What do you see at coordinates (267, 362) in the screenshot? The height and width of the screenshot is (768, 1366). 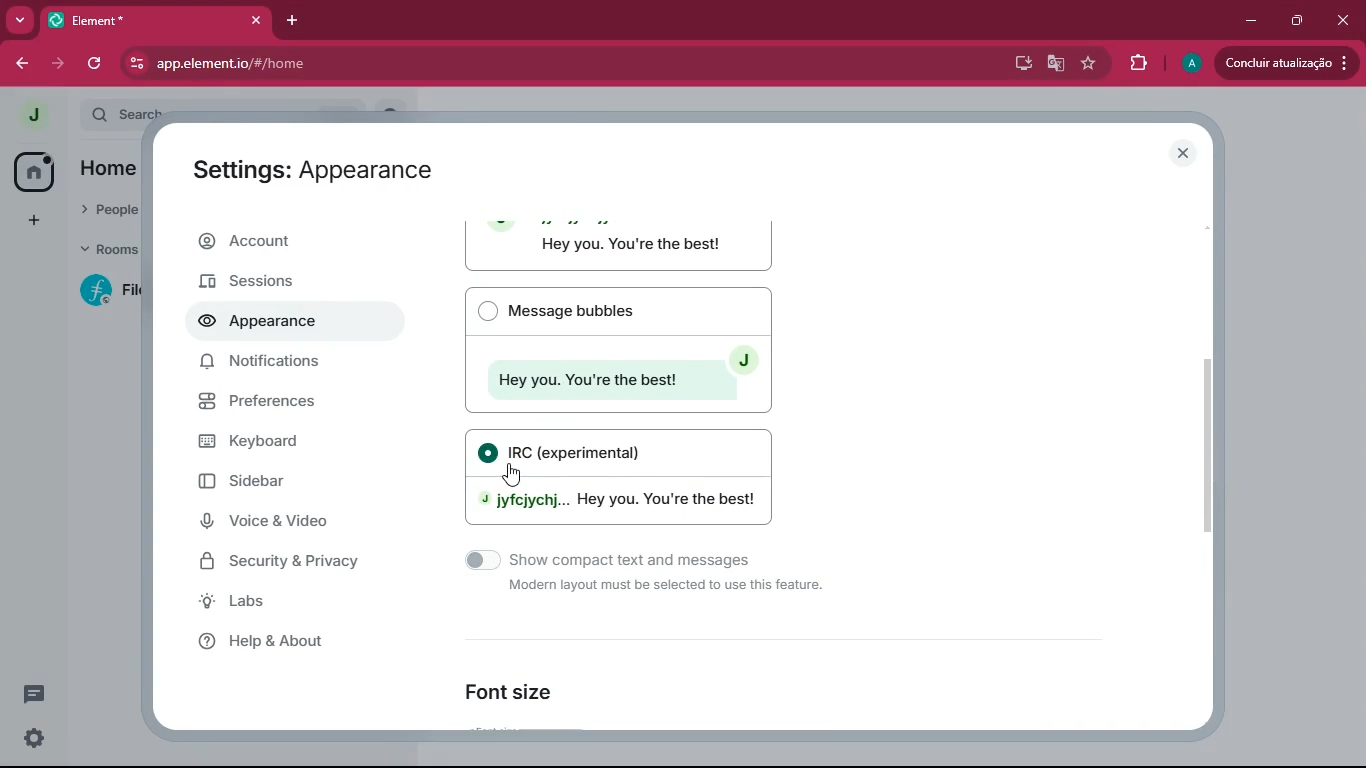 I see `notifications` at bounding box center [267, 362].